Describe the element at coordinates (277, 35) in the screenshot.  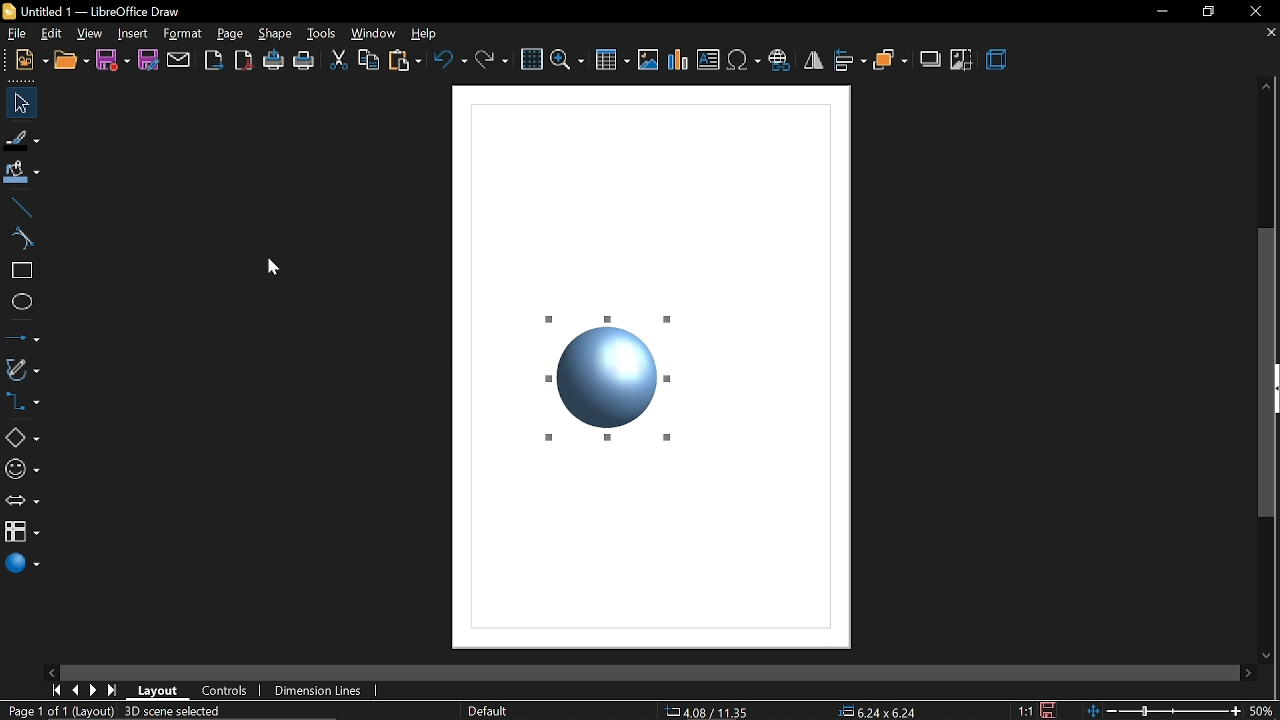
I see `shape` at that location.